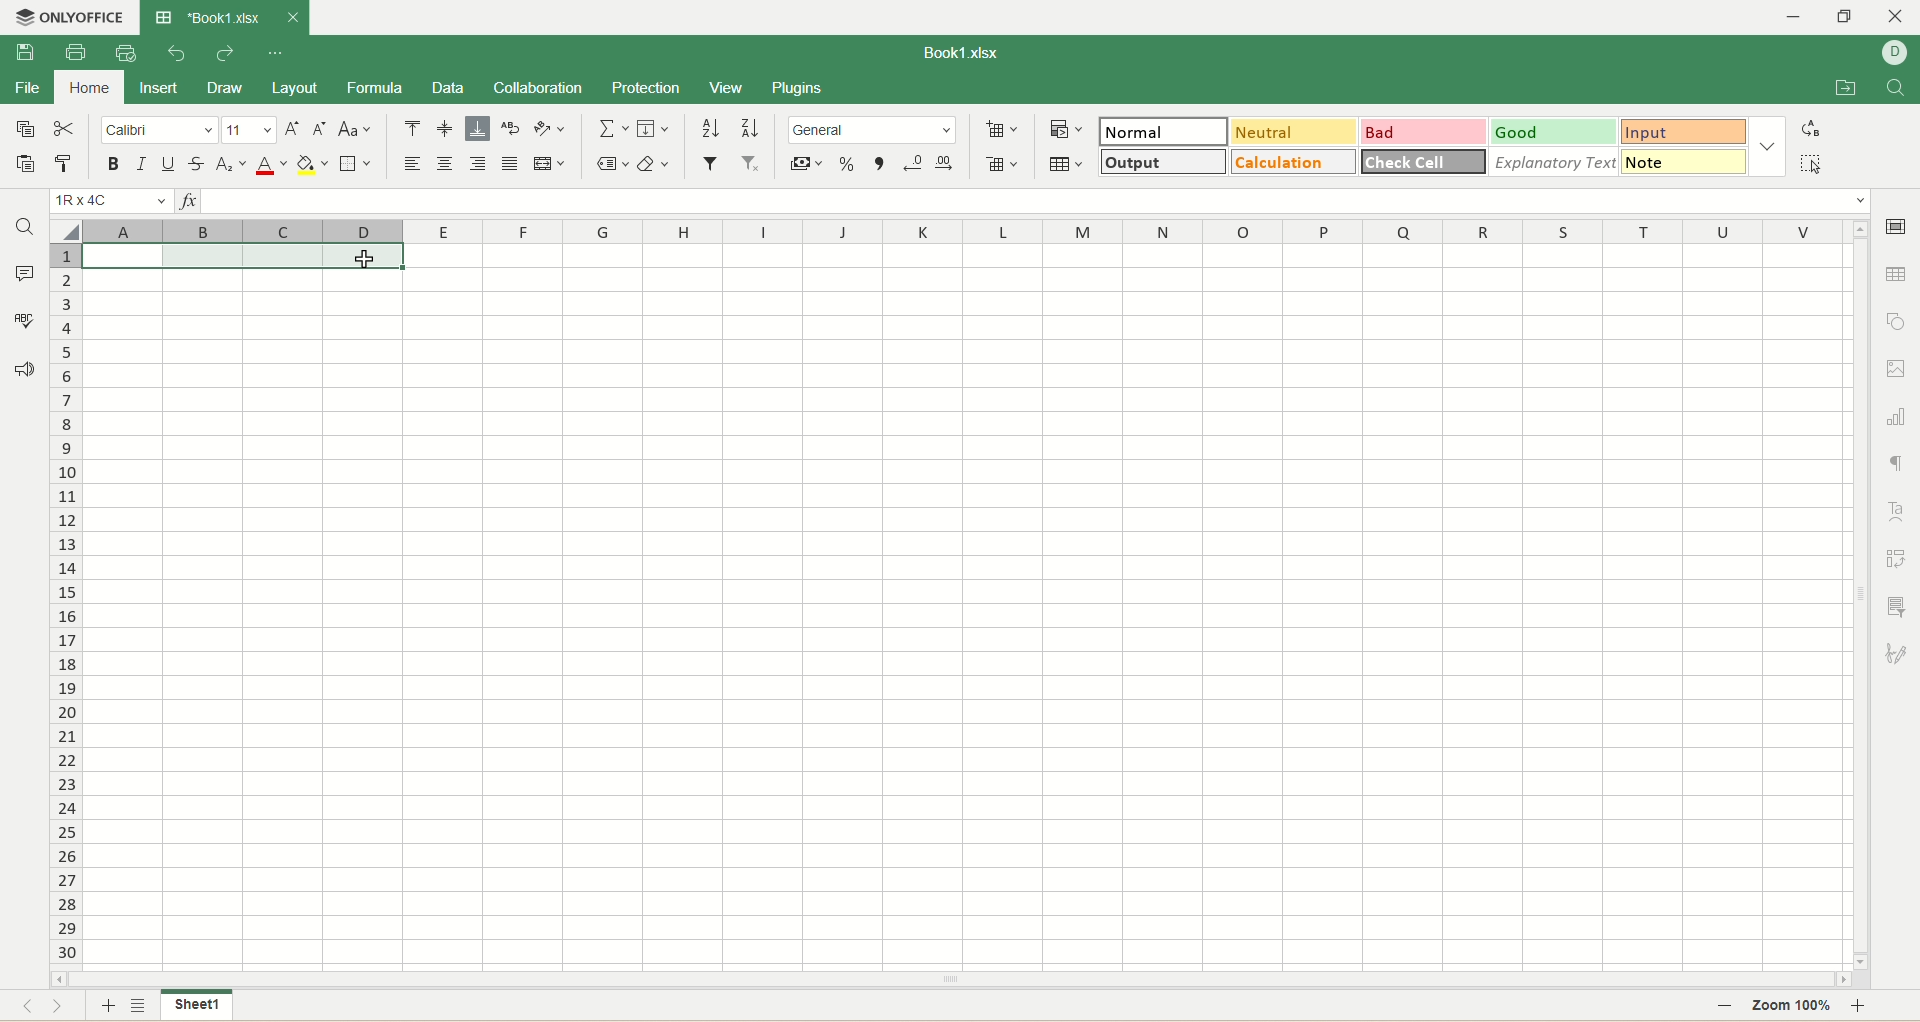 This screenshot has width=1920, height=1022. Describe the element at coordinates (1898, 558) in the screenshot. I see `pivot settings` at that location.